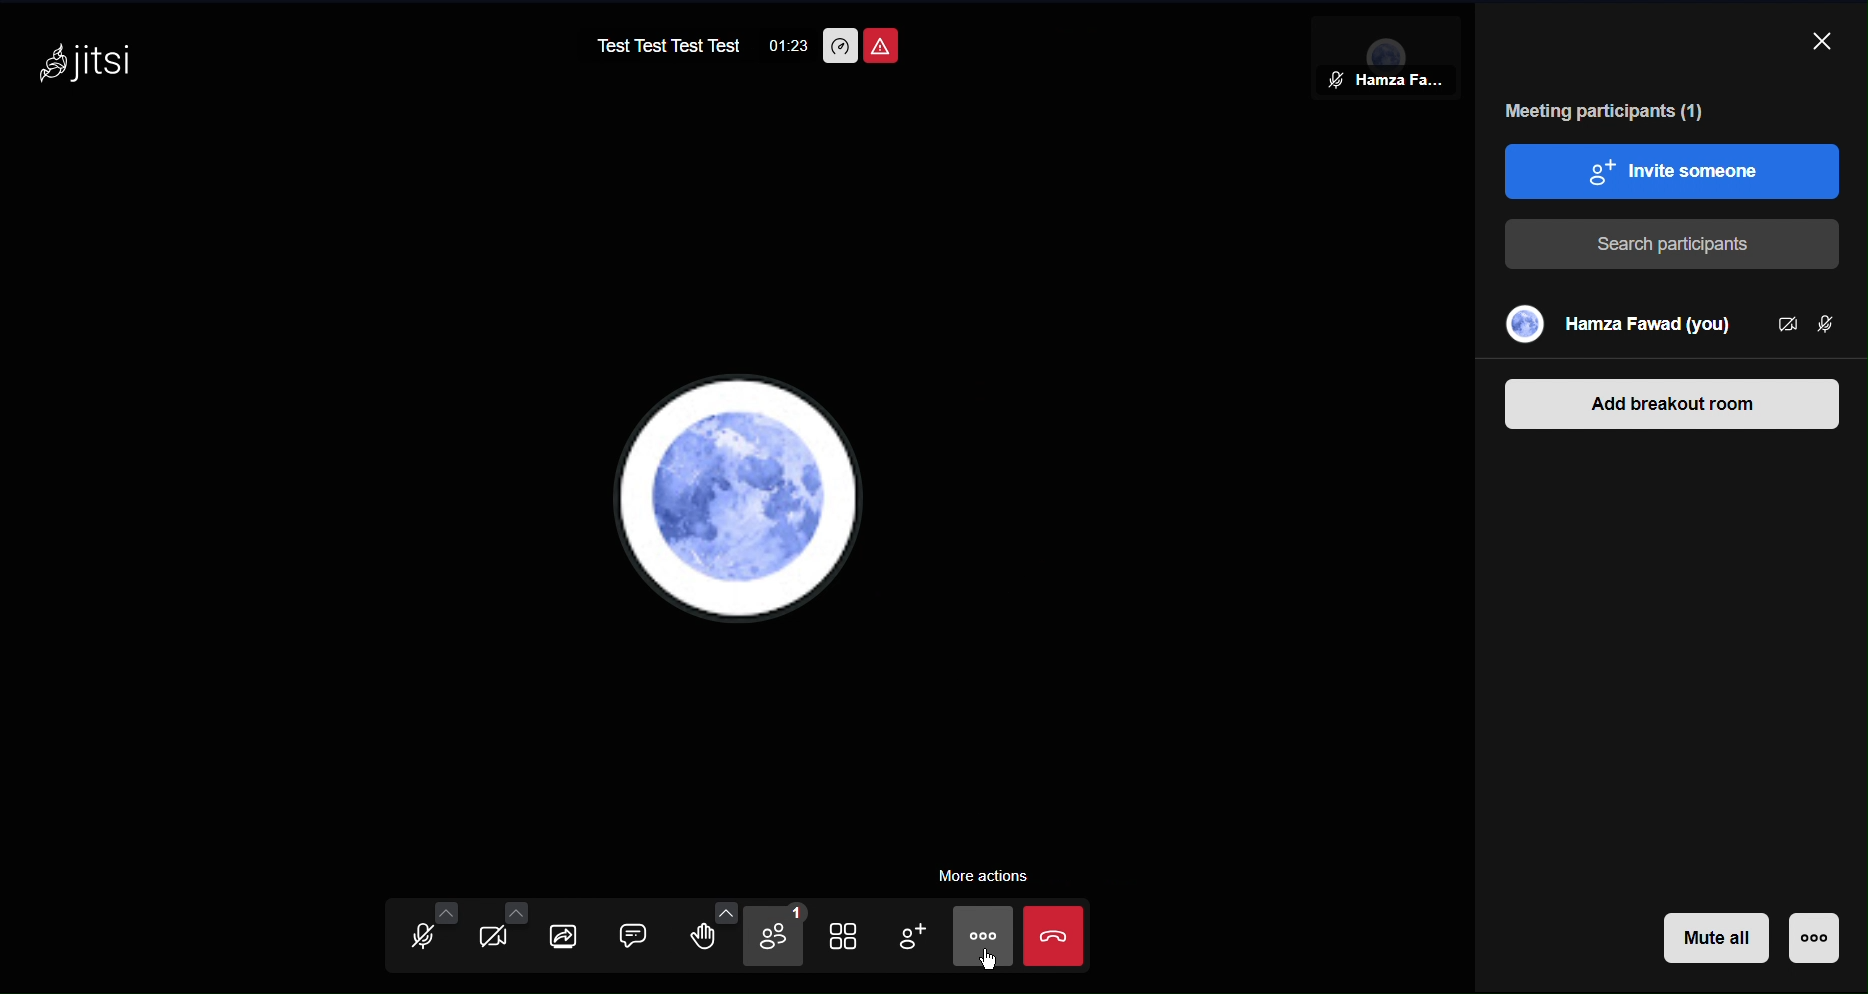 The width and height of the screenshot is (1868, 994). Describe the element at coordinates (1811, 941) in the screenshot. I see `More` at that location.